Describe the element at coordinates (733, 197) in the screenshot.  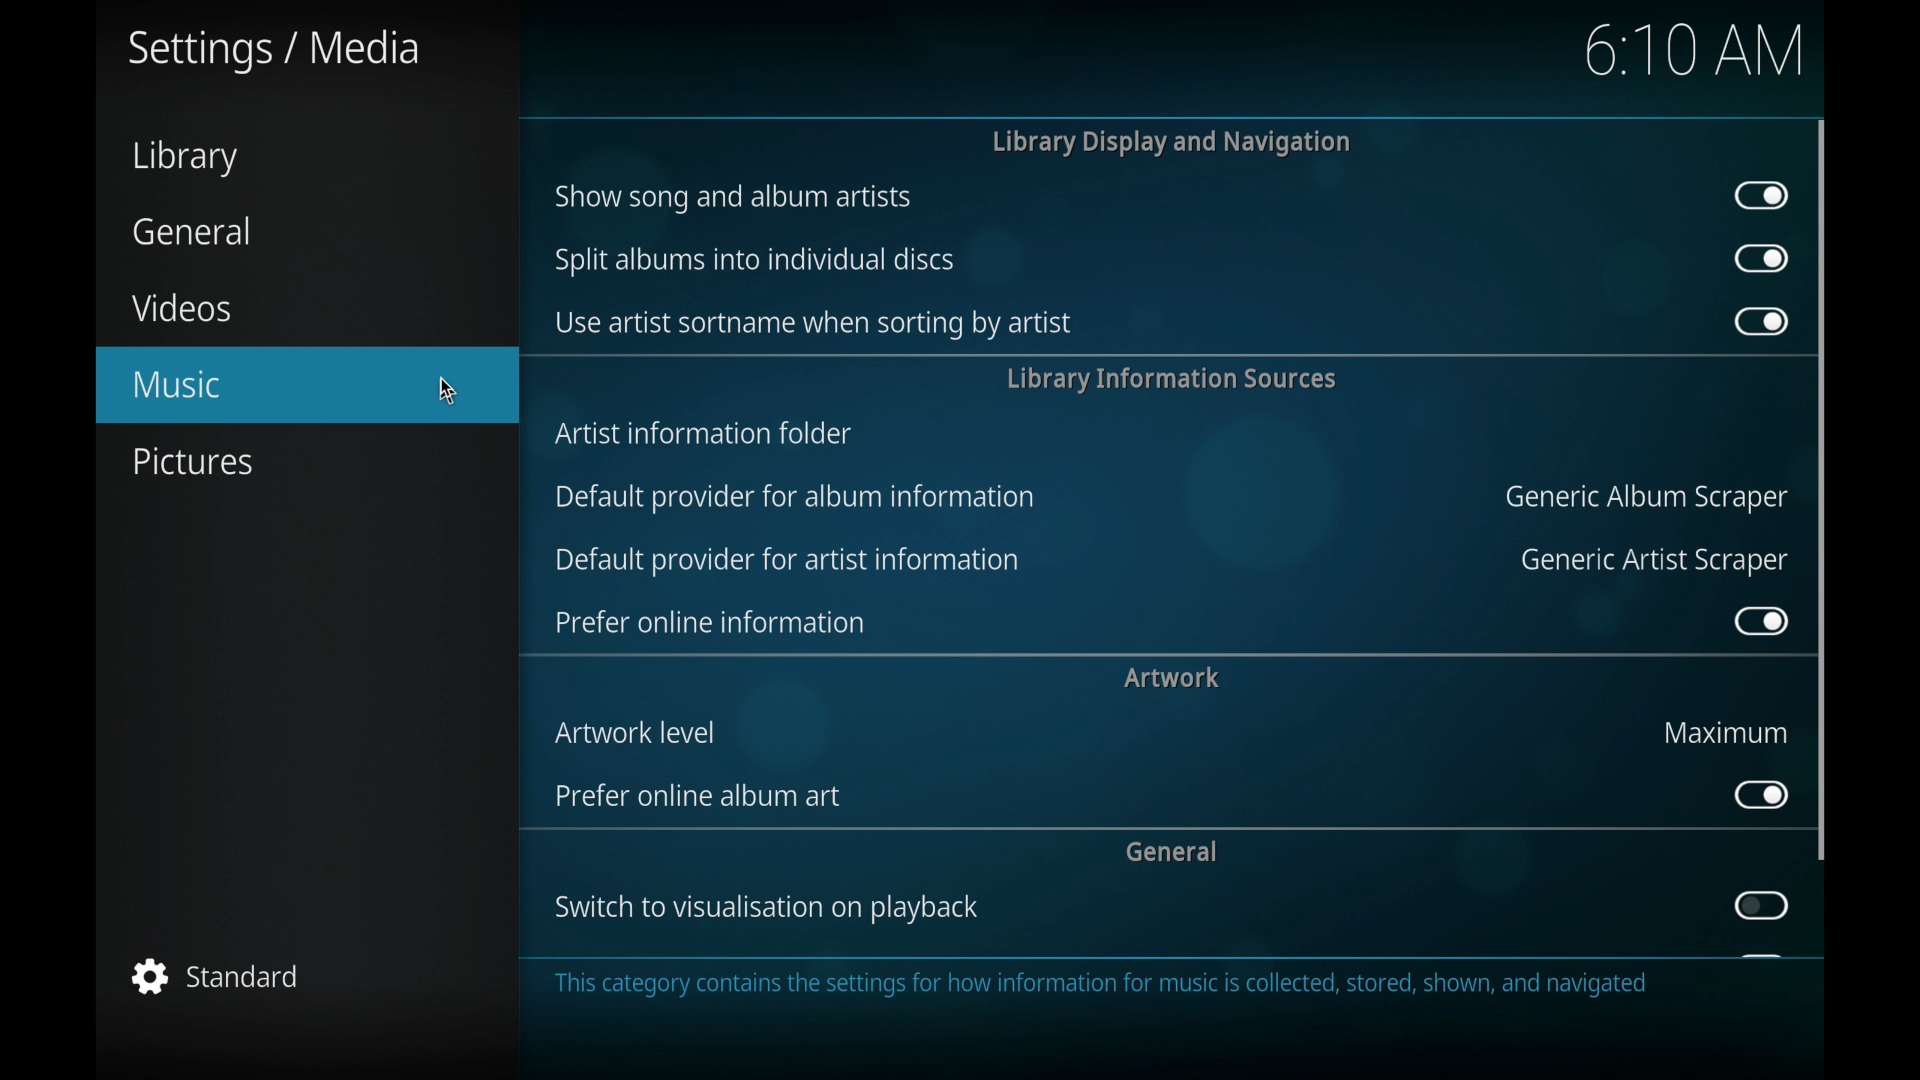
I see `show song` at that location.